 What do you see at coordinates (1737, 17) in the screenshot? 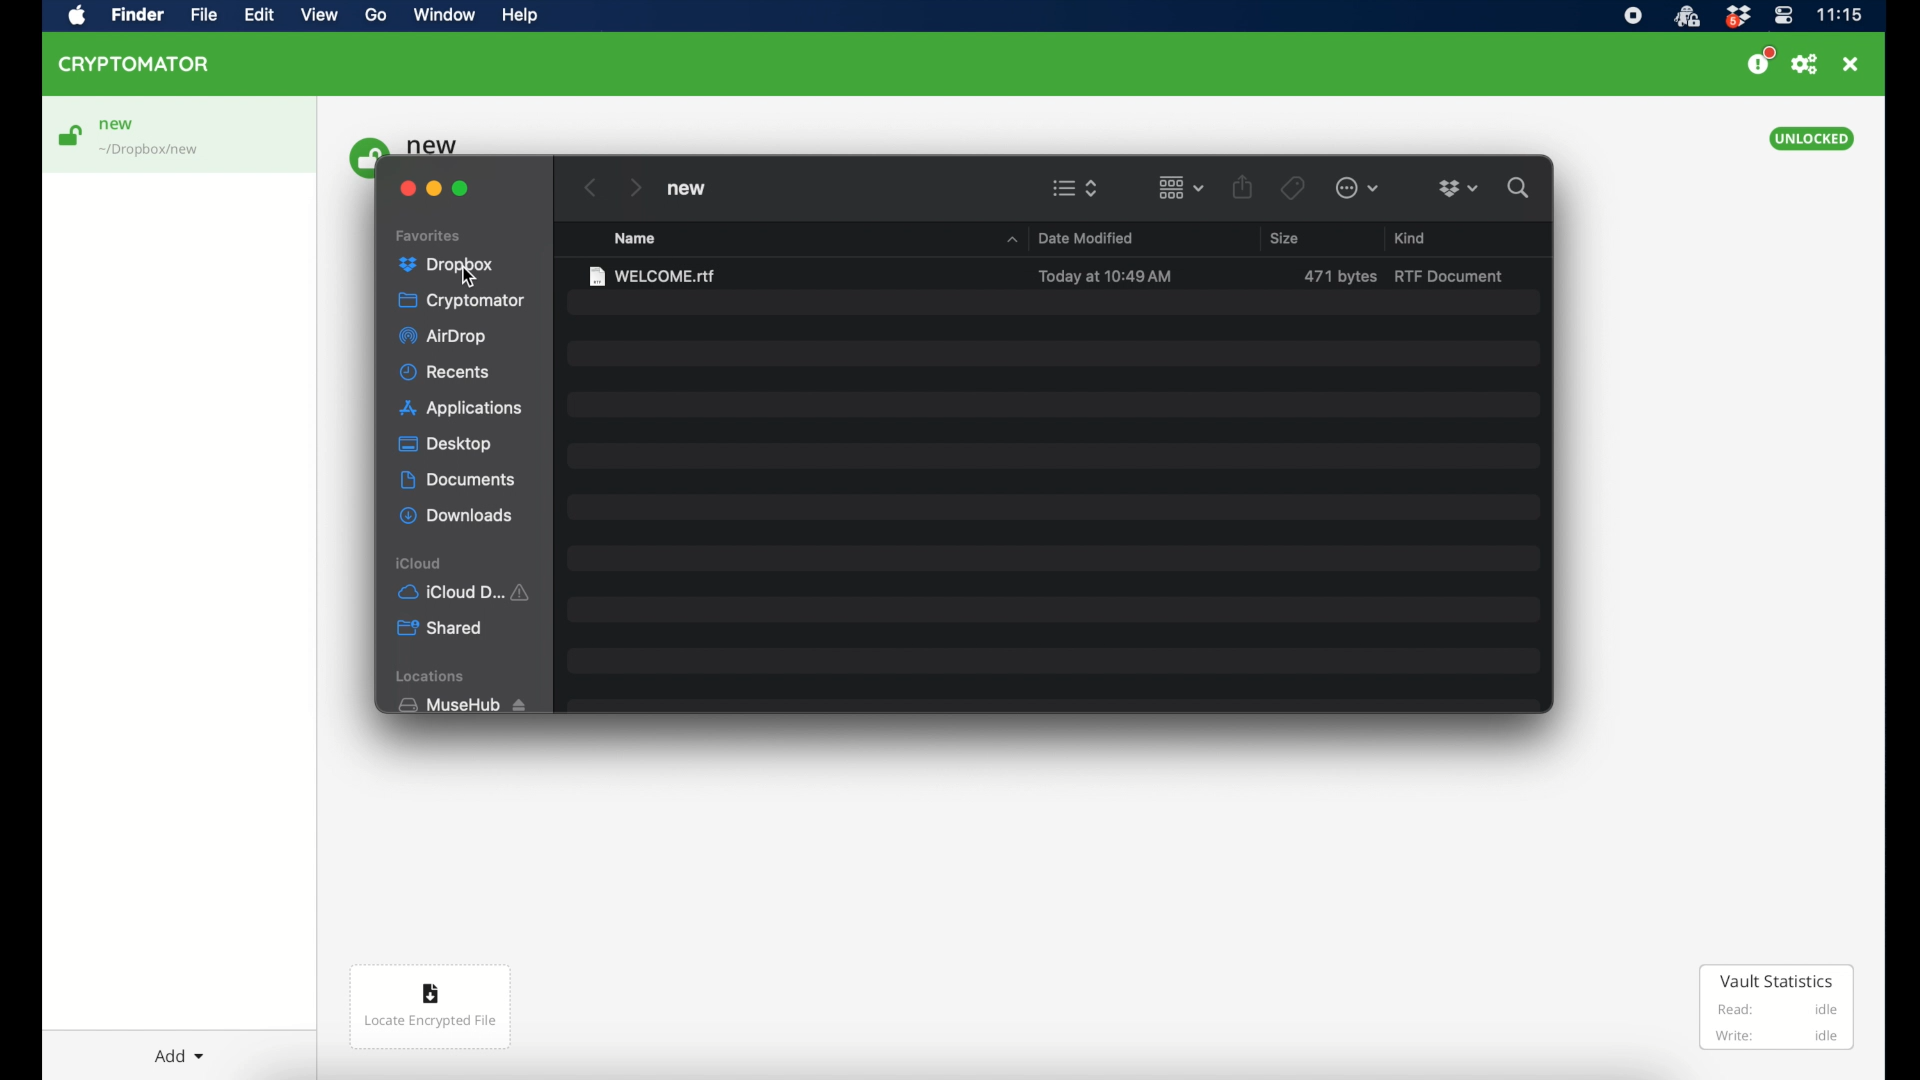
I see `dropbox` at bounding box center [1737, 17].